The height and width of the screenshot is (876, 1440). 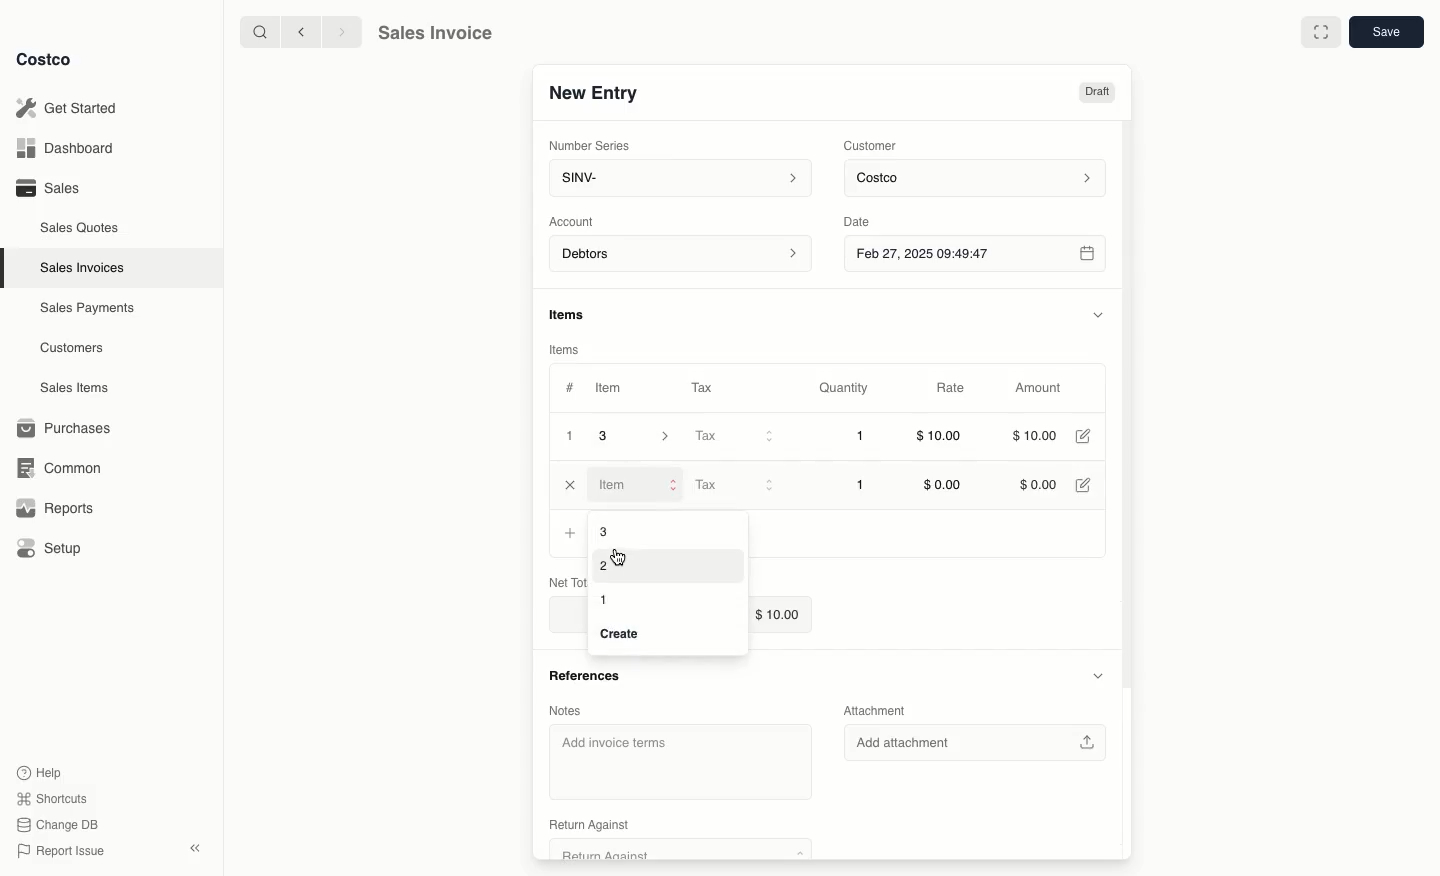 I want to click on Add, so click(x=568, y=533).